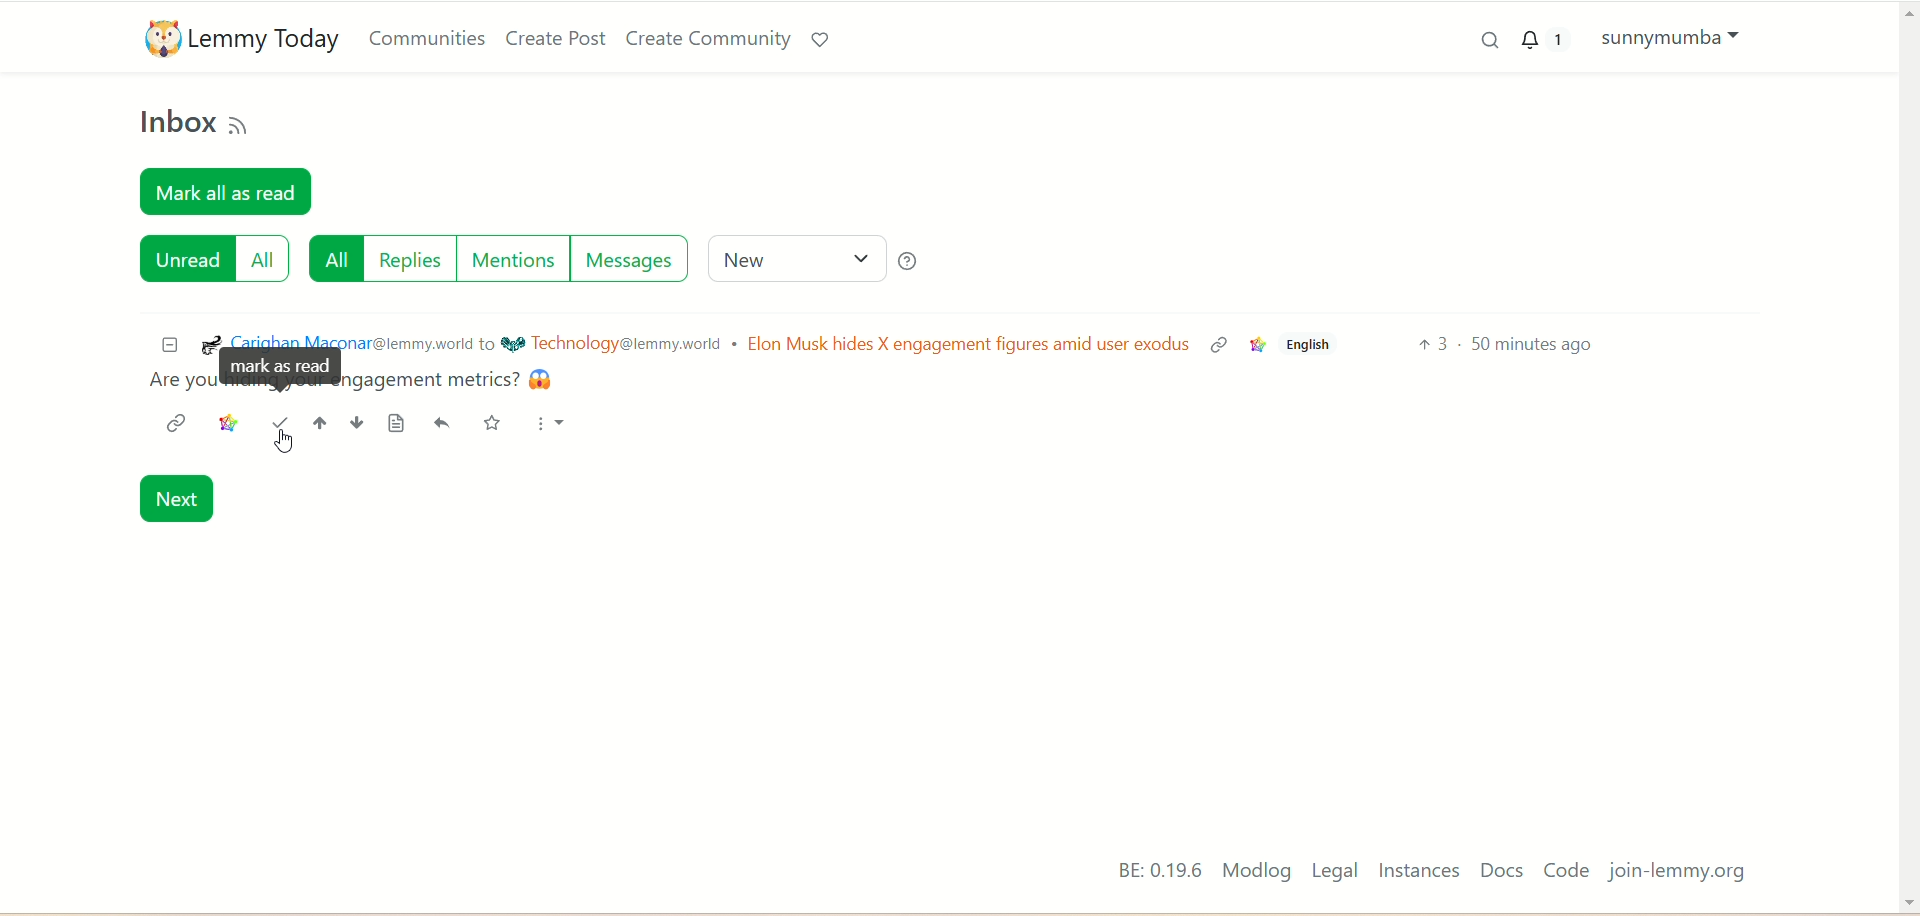  Describe the element at coordinates (1256, 872) in the screenshot. I see `Modlog` at that location.